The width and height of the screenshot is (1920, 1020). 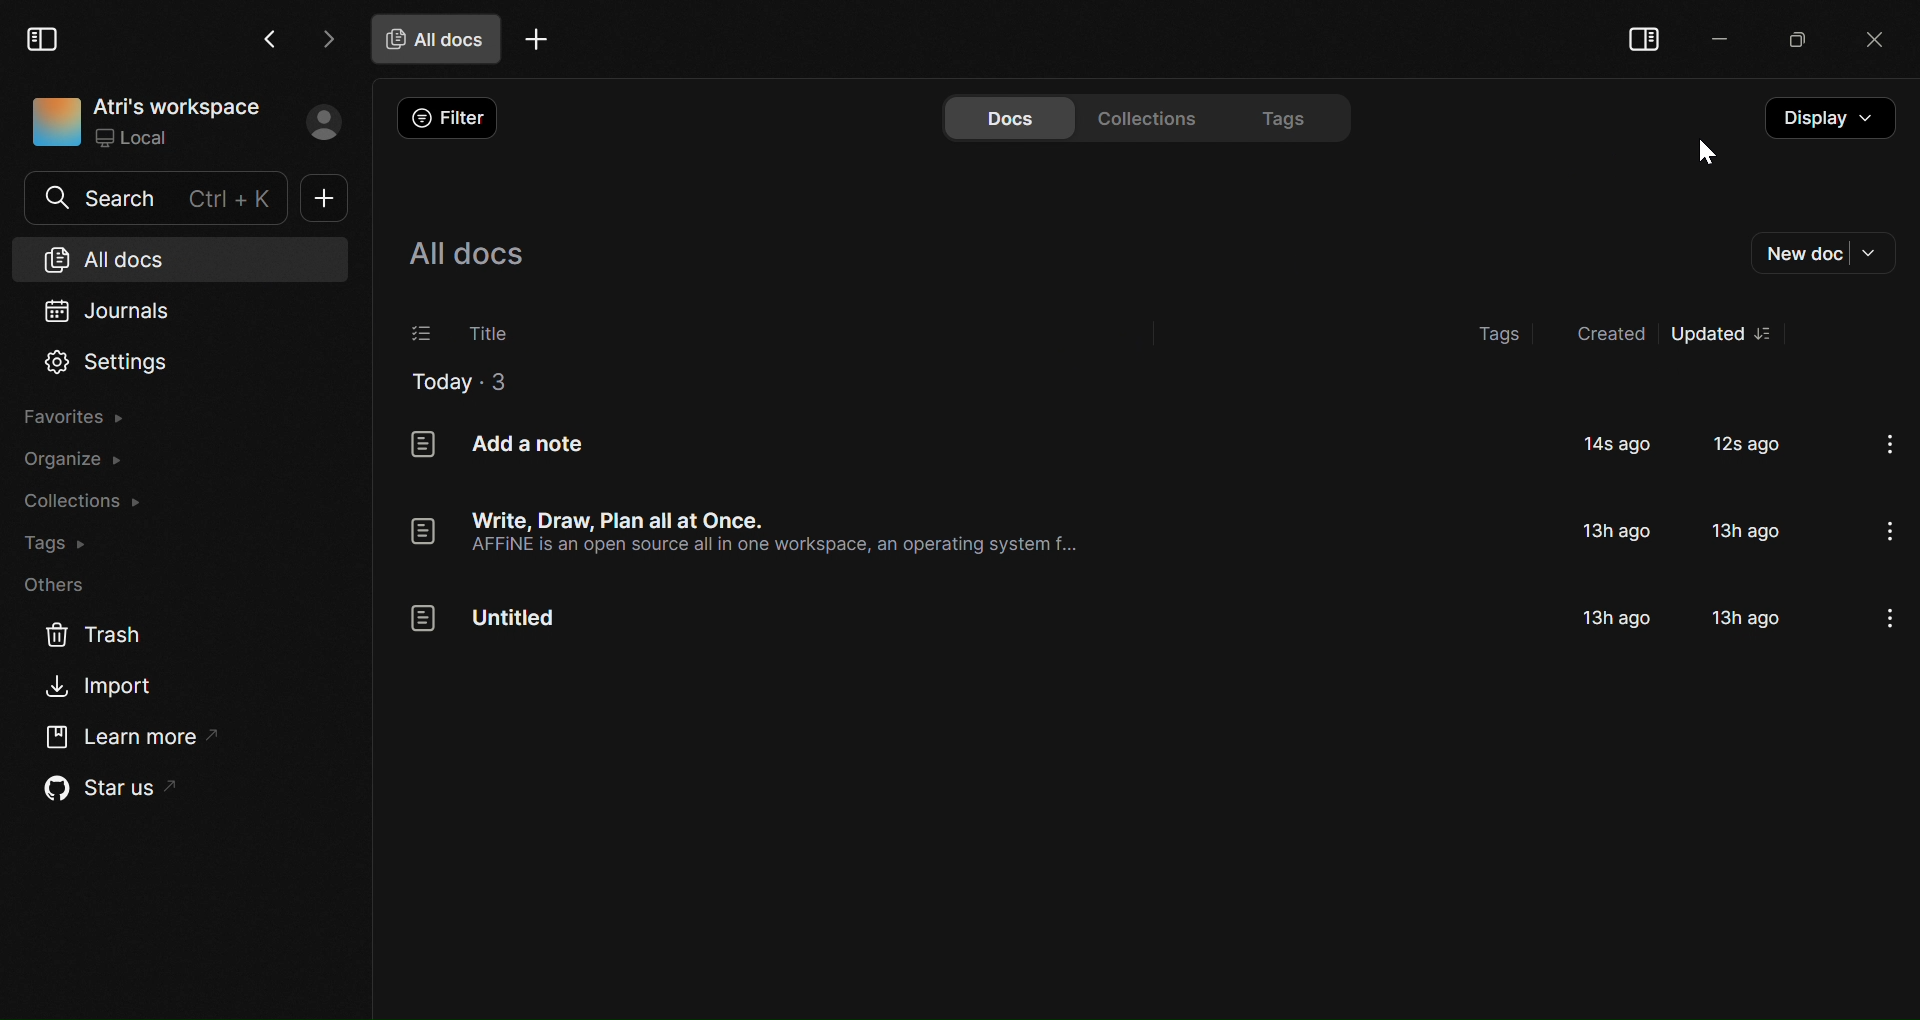 What do you see at coordinates (1750, 445) in the screenshot?
I see `12s ago` at bounding box center [1750, 445].